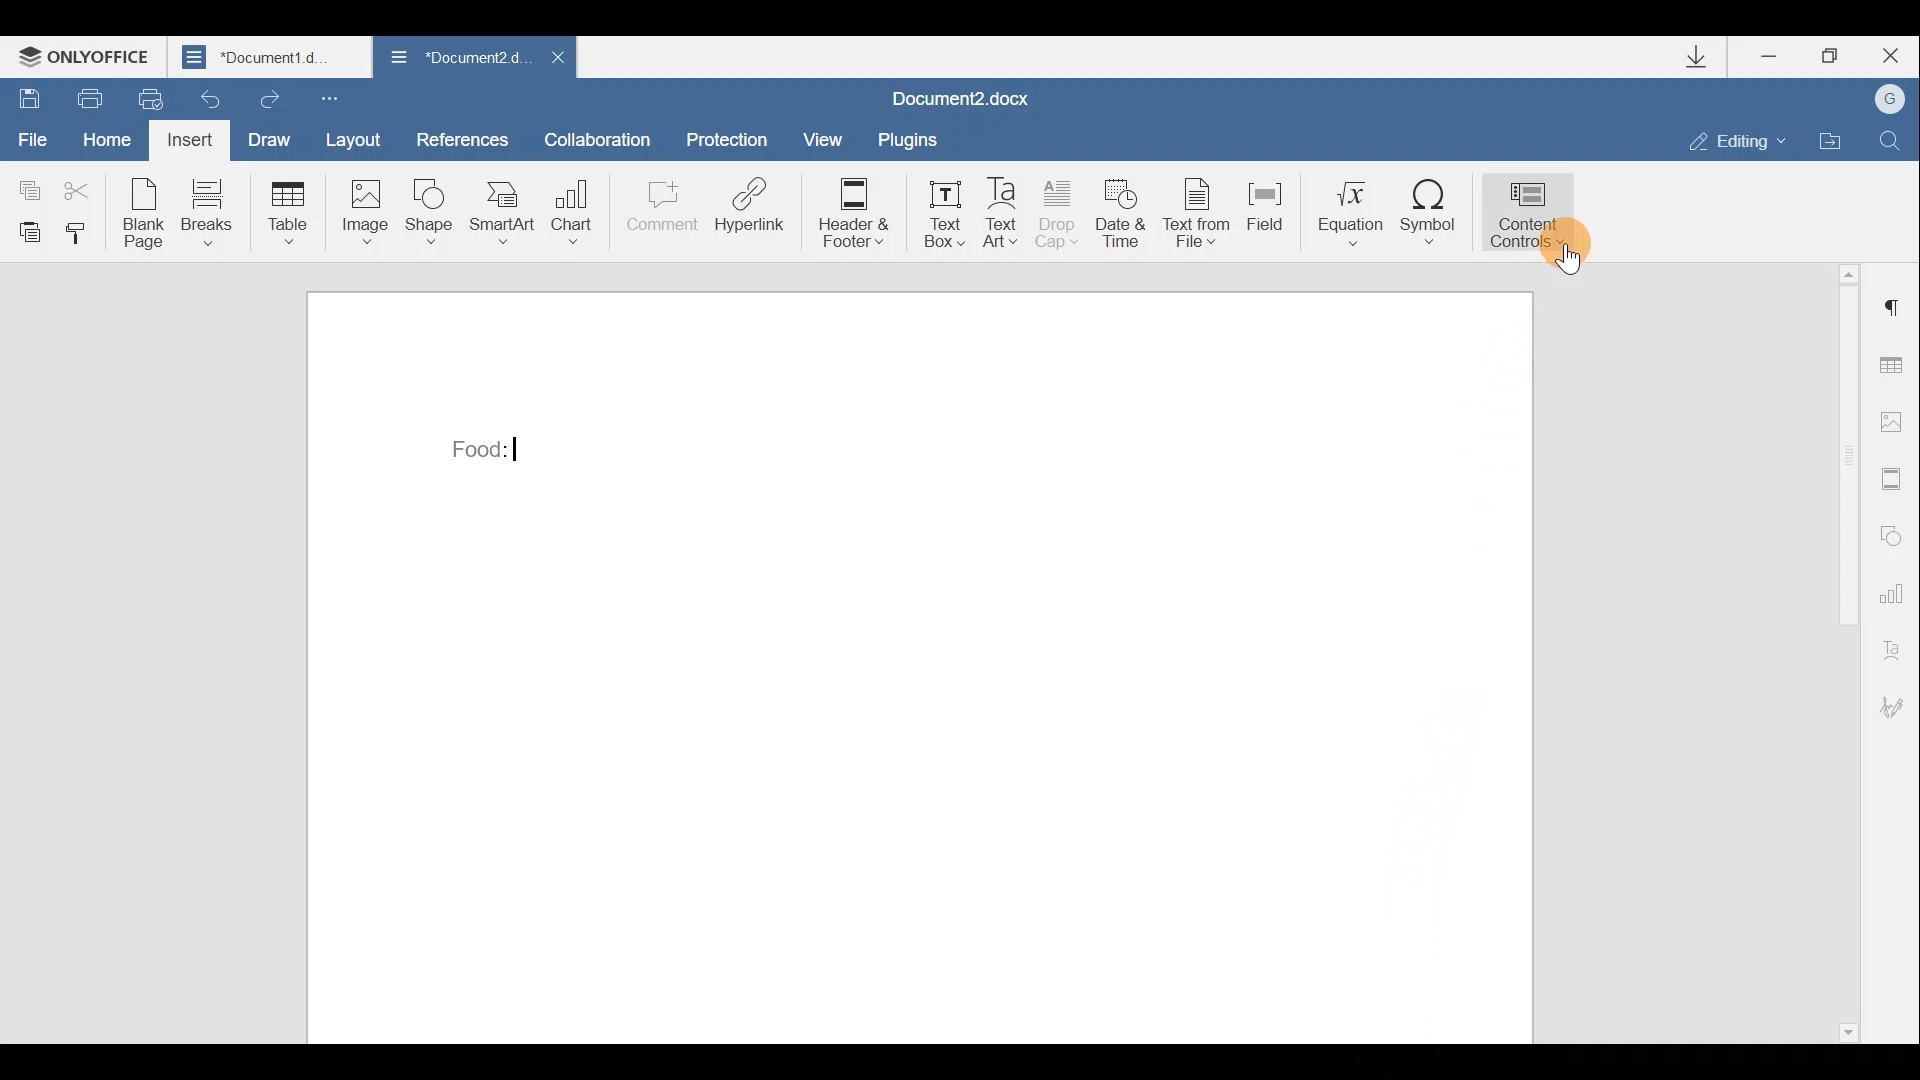 This screenshot has width=1920, height=1080. Describe the element at coordinates (1883, 100) in the screenshot. I see `Account name` at that location.